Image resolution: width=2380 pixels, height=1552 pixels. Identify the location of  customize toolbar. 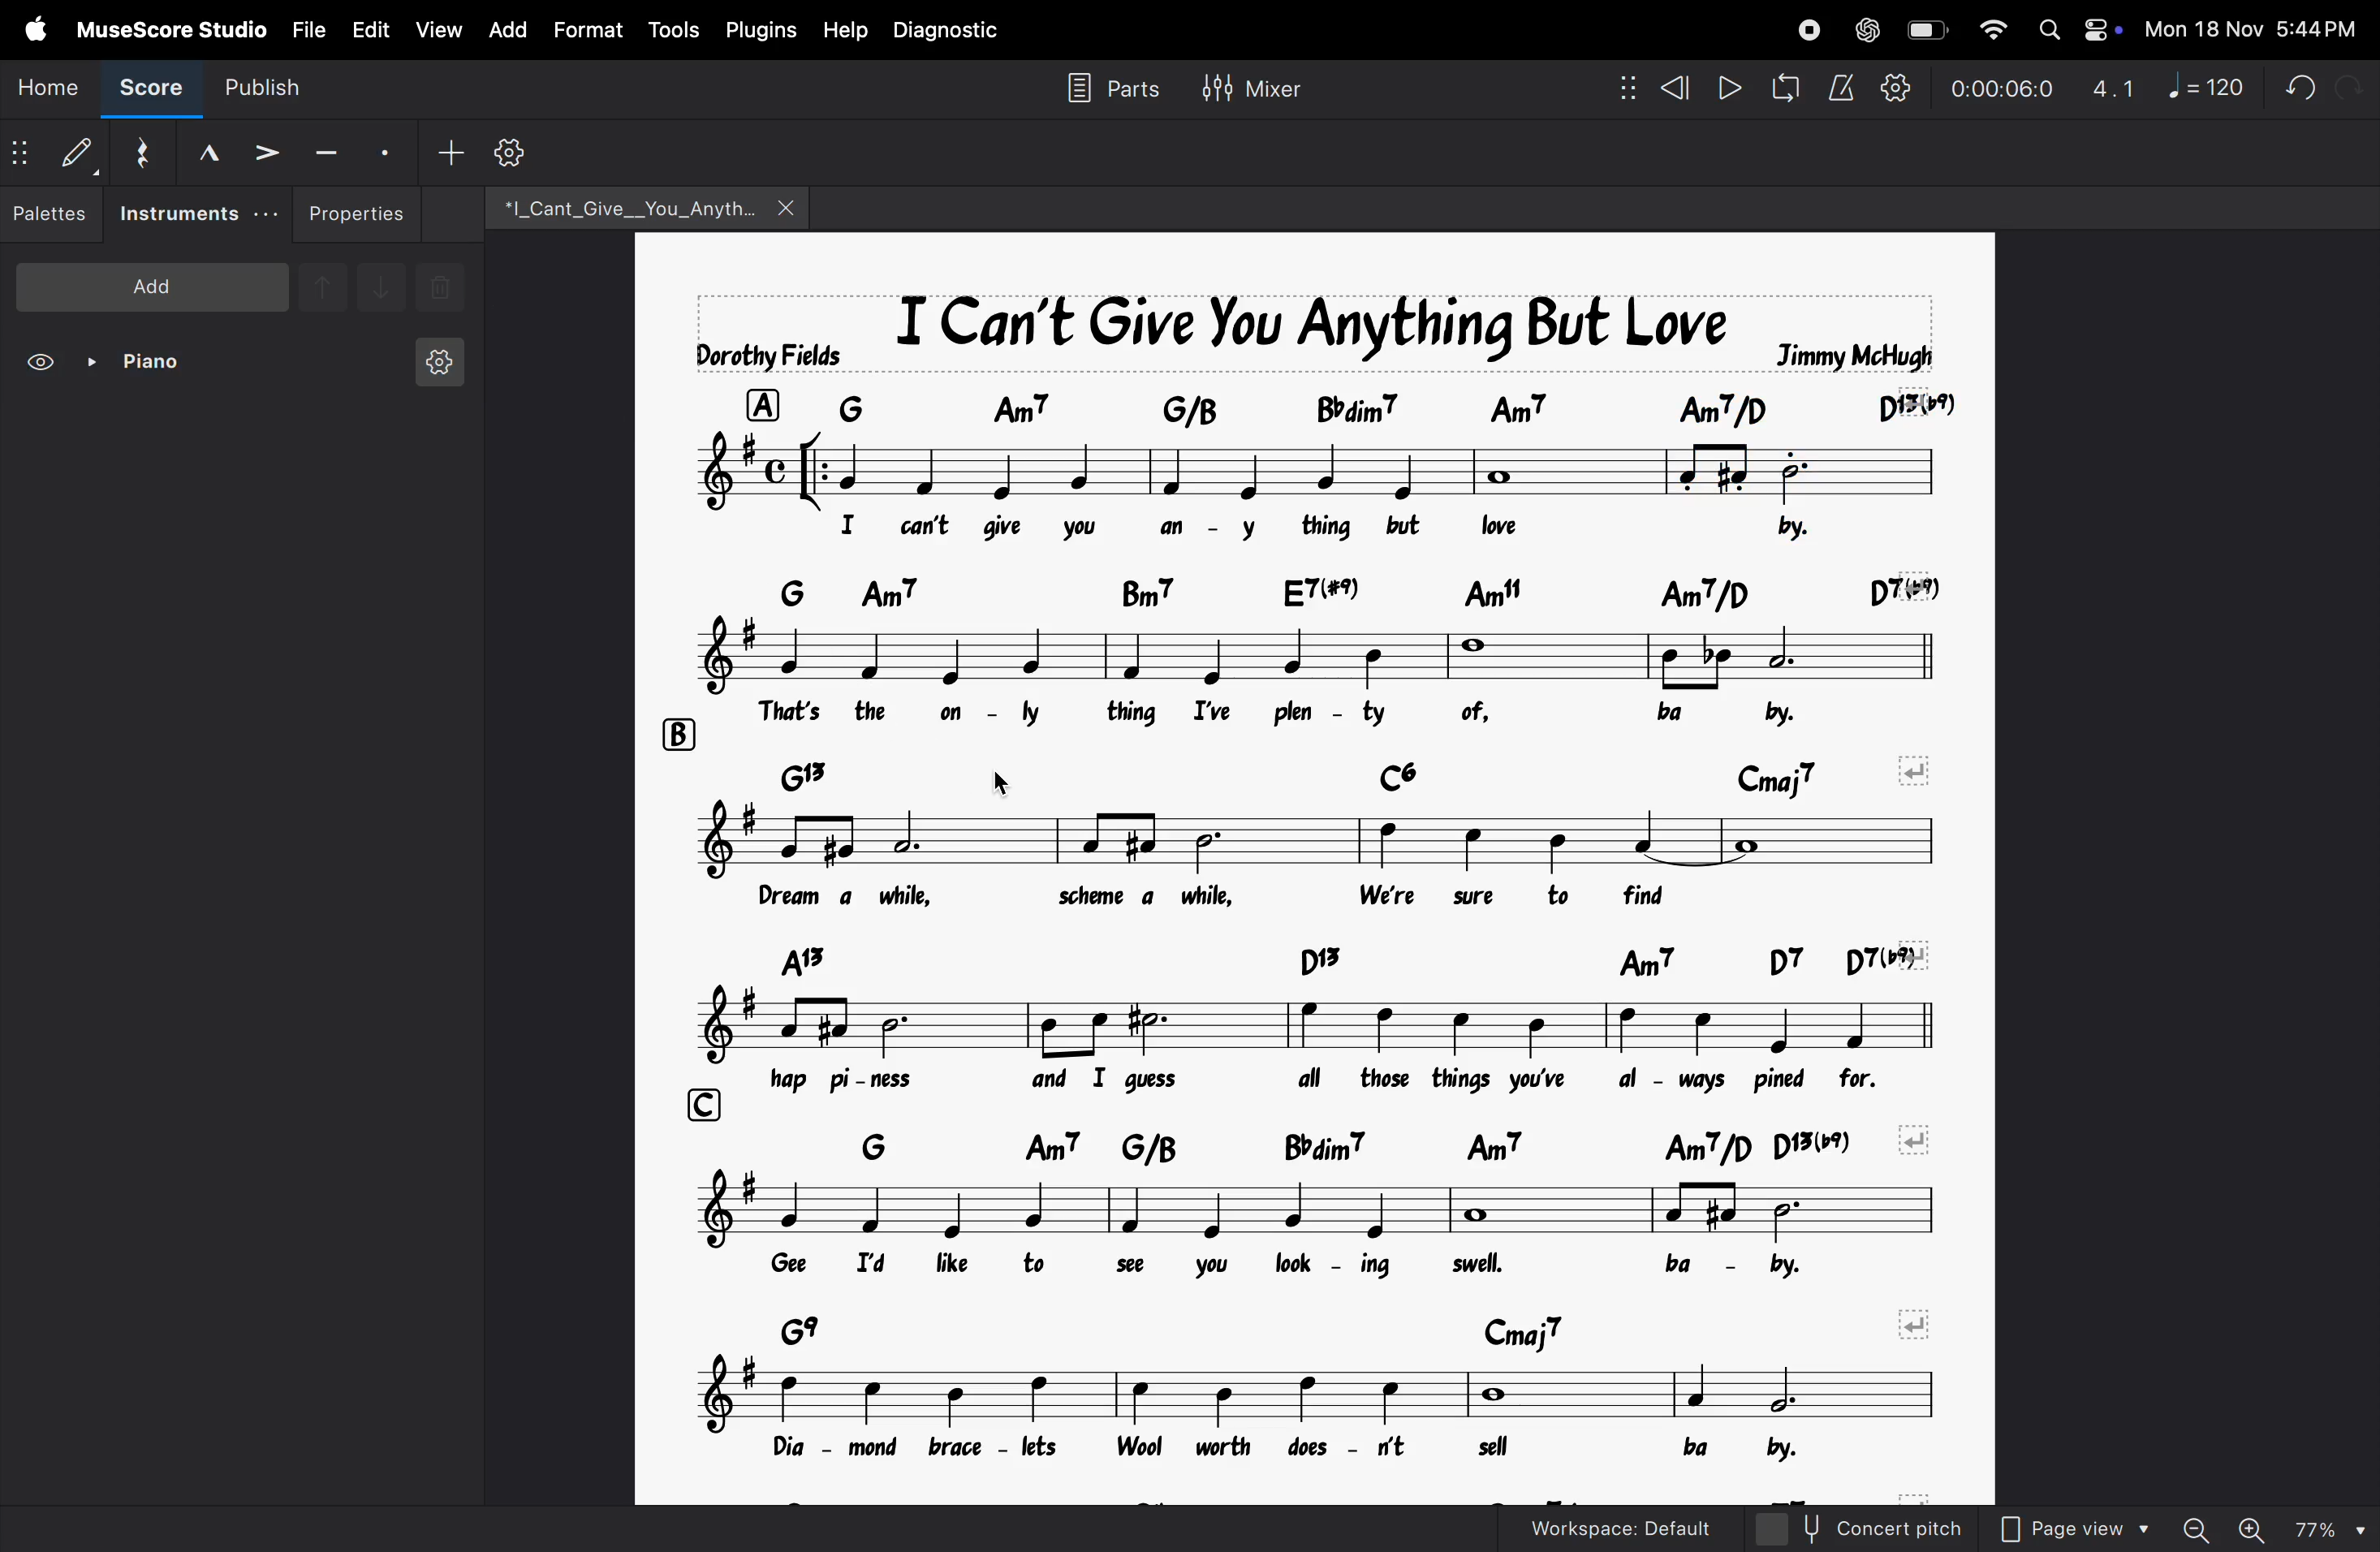
(520, 149).